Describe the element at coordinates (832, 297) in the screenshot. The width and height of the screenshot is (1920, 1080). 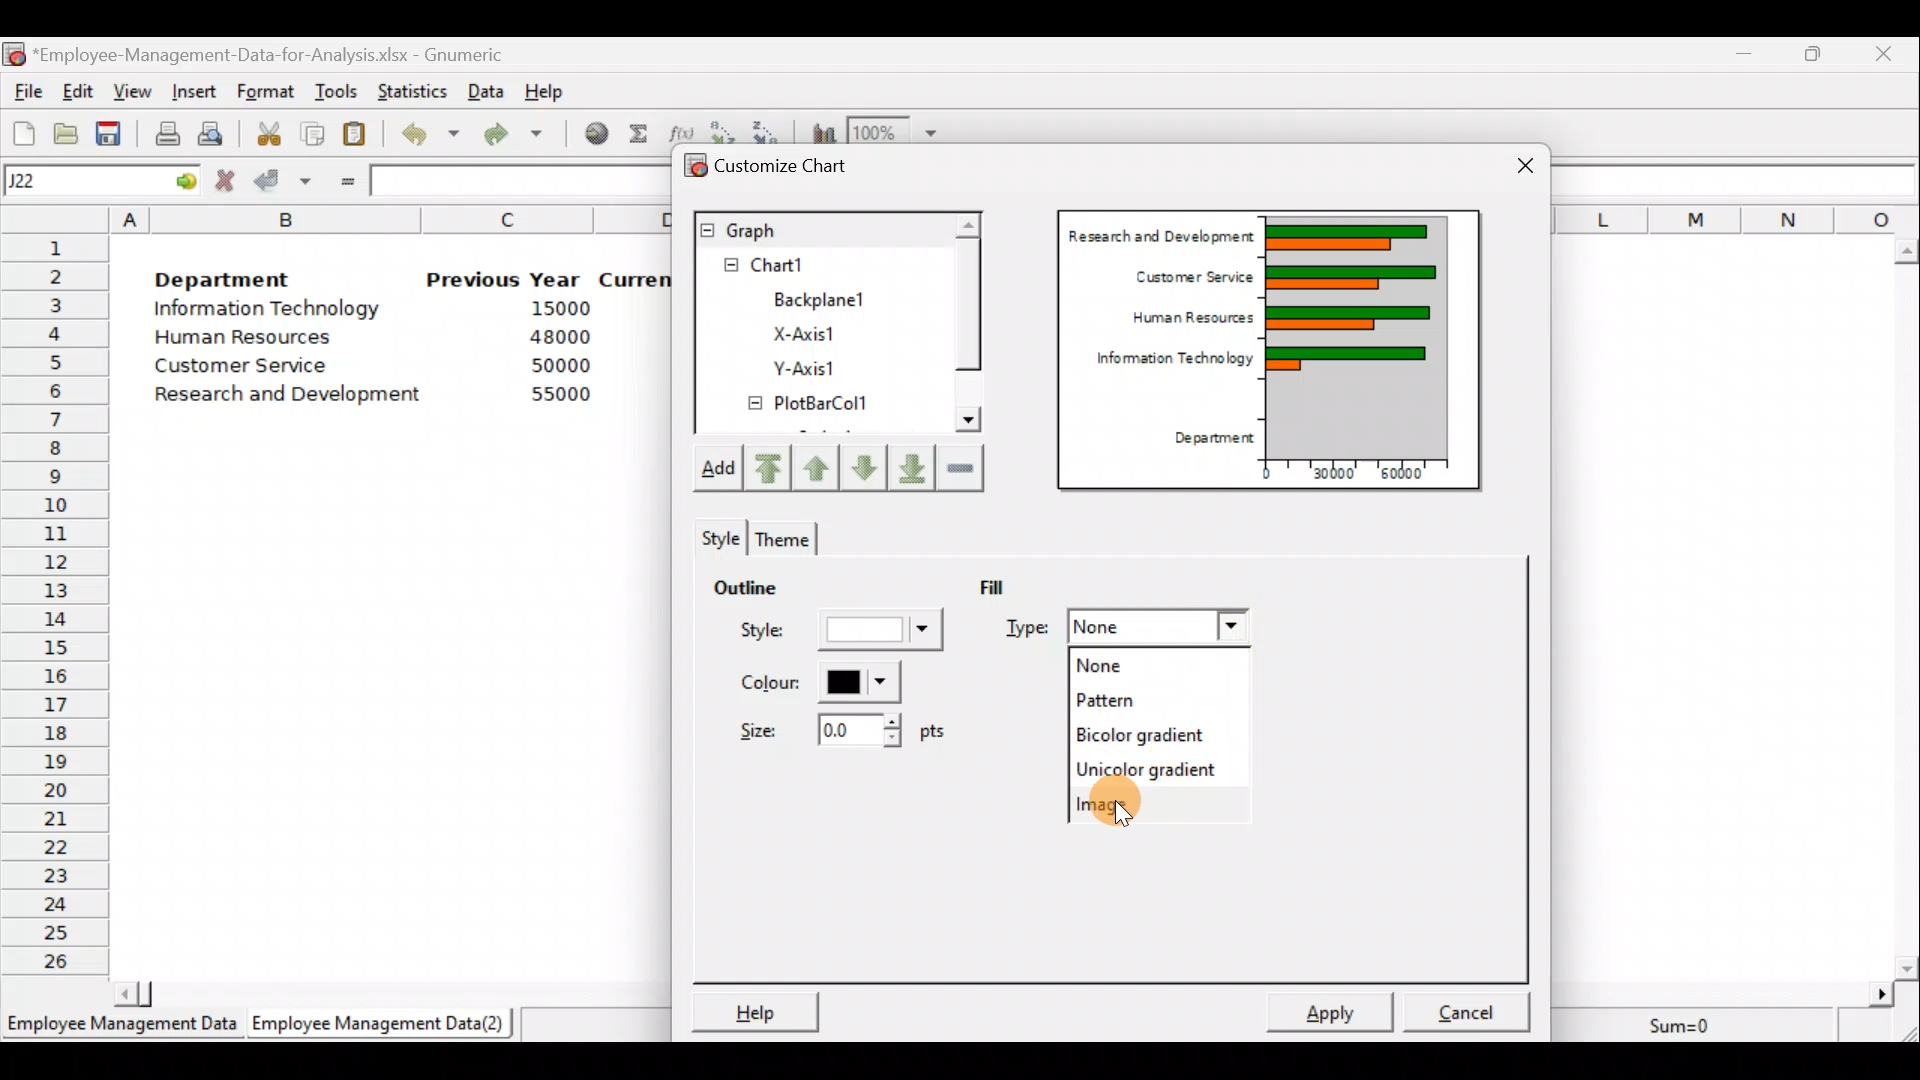
I see `BackPlane1` at that location.